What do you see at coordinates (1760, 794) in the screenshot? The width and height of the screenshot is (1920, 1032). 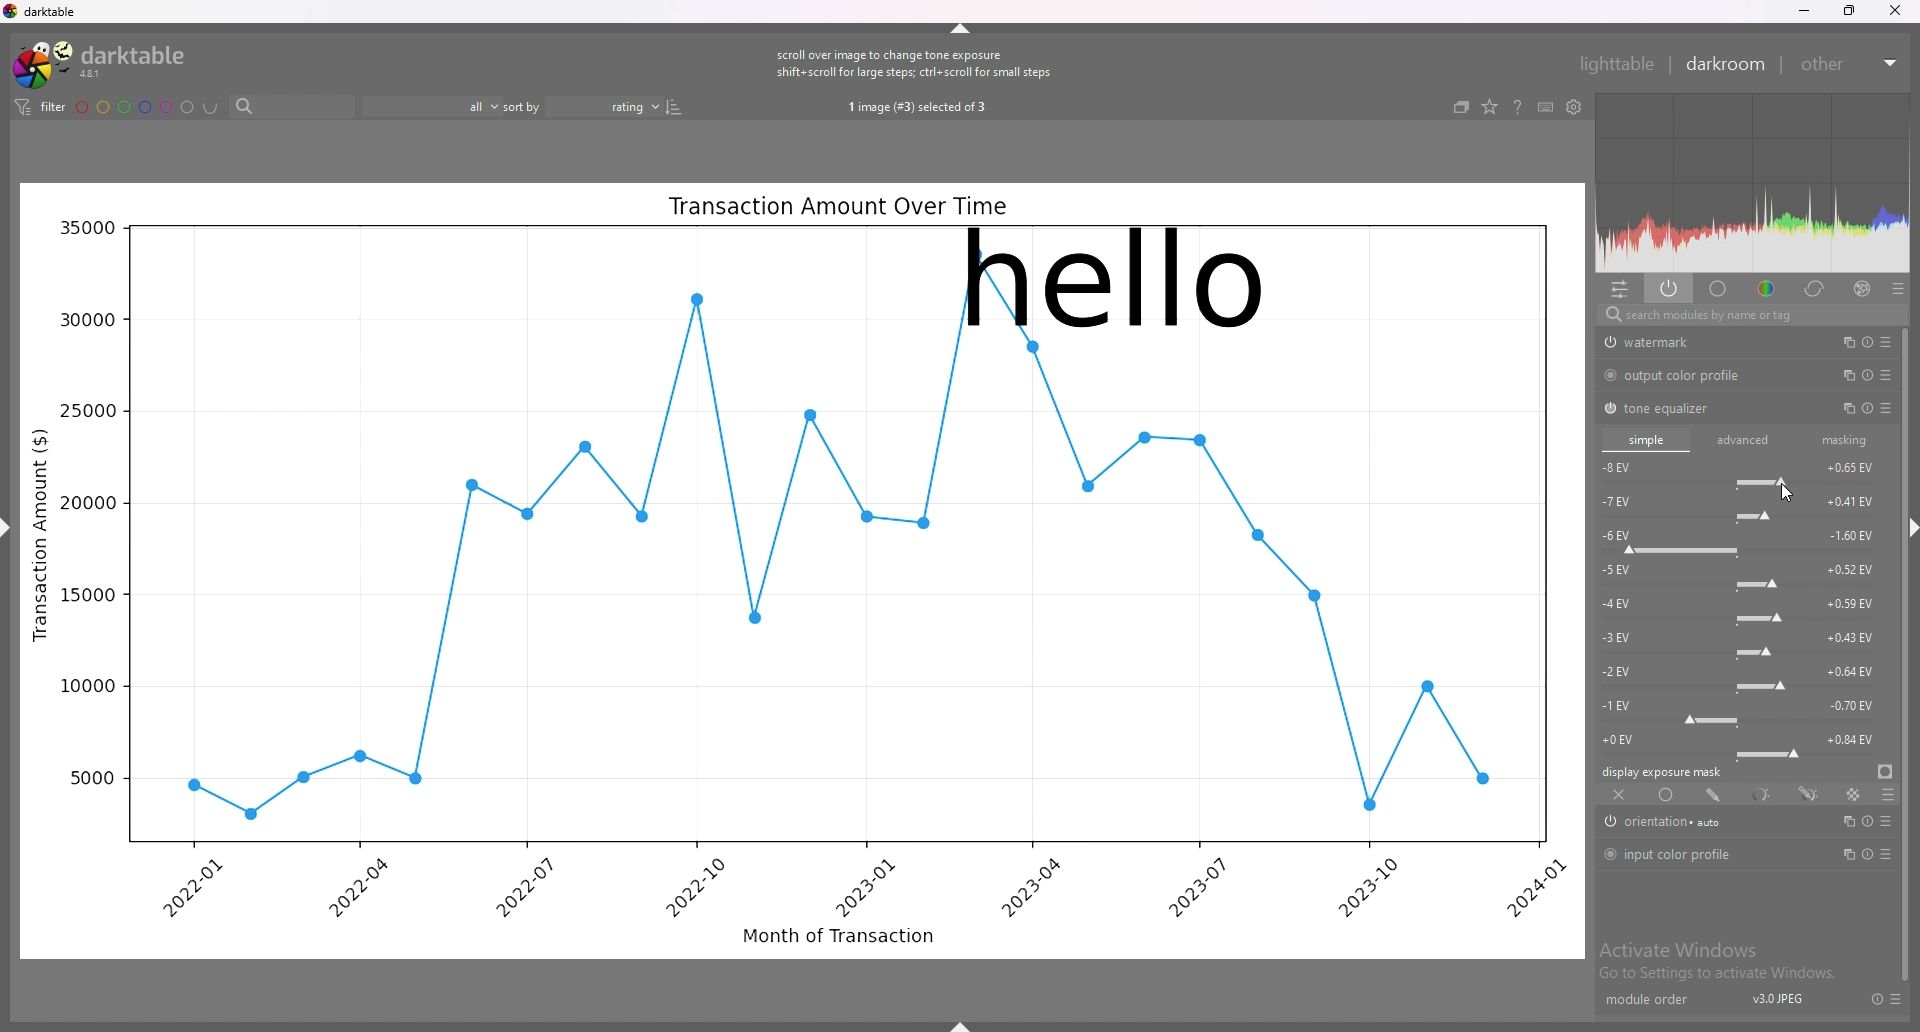 I see `parametric mask` at bounding box center [1760, 794].